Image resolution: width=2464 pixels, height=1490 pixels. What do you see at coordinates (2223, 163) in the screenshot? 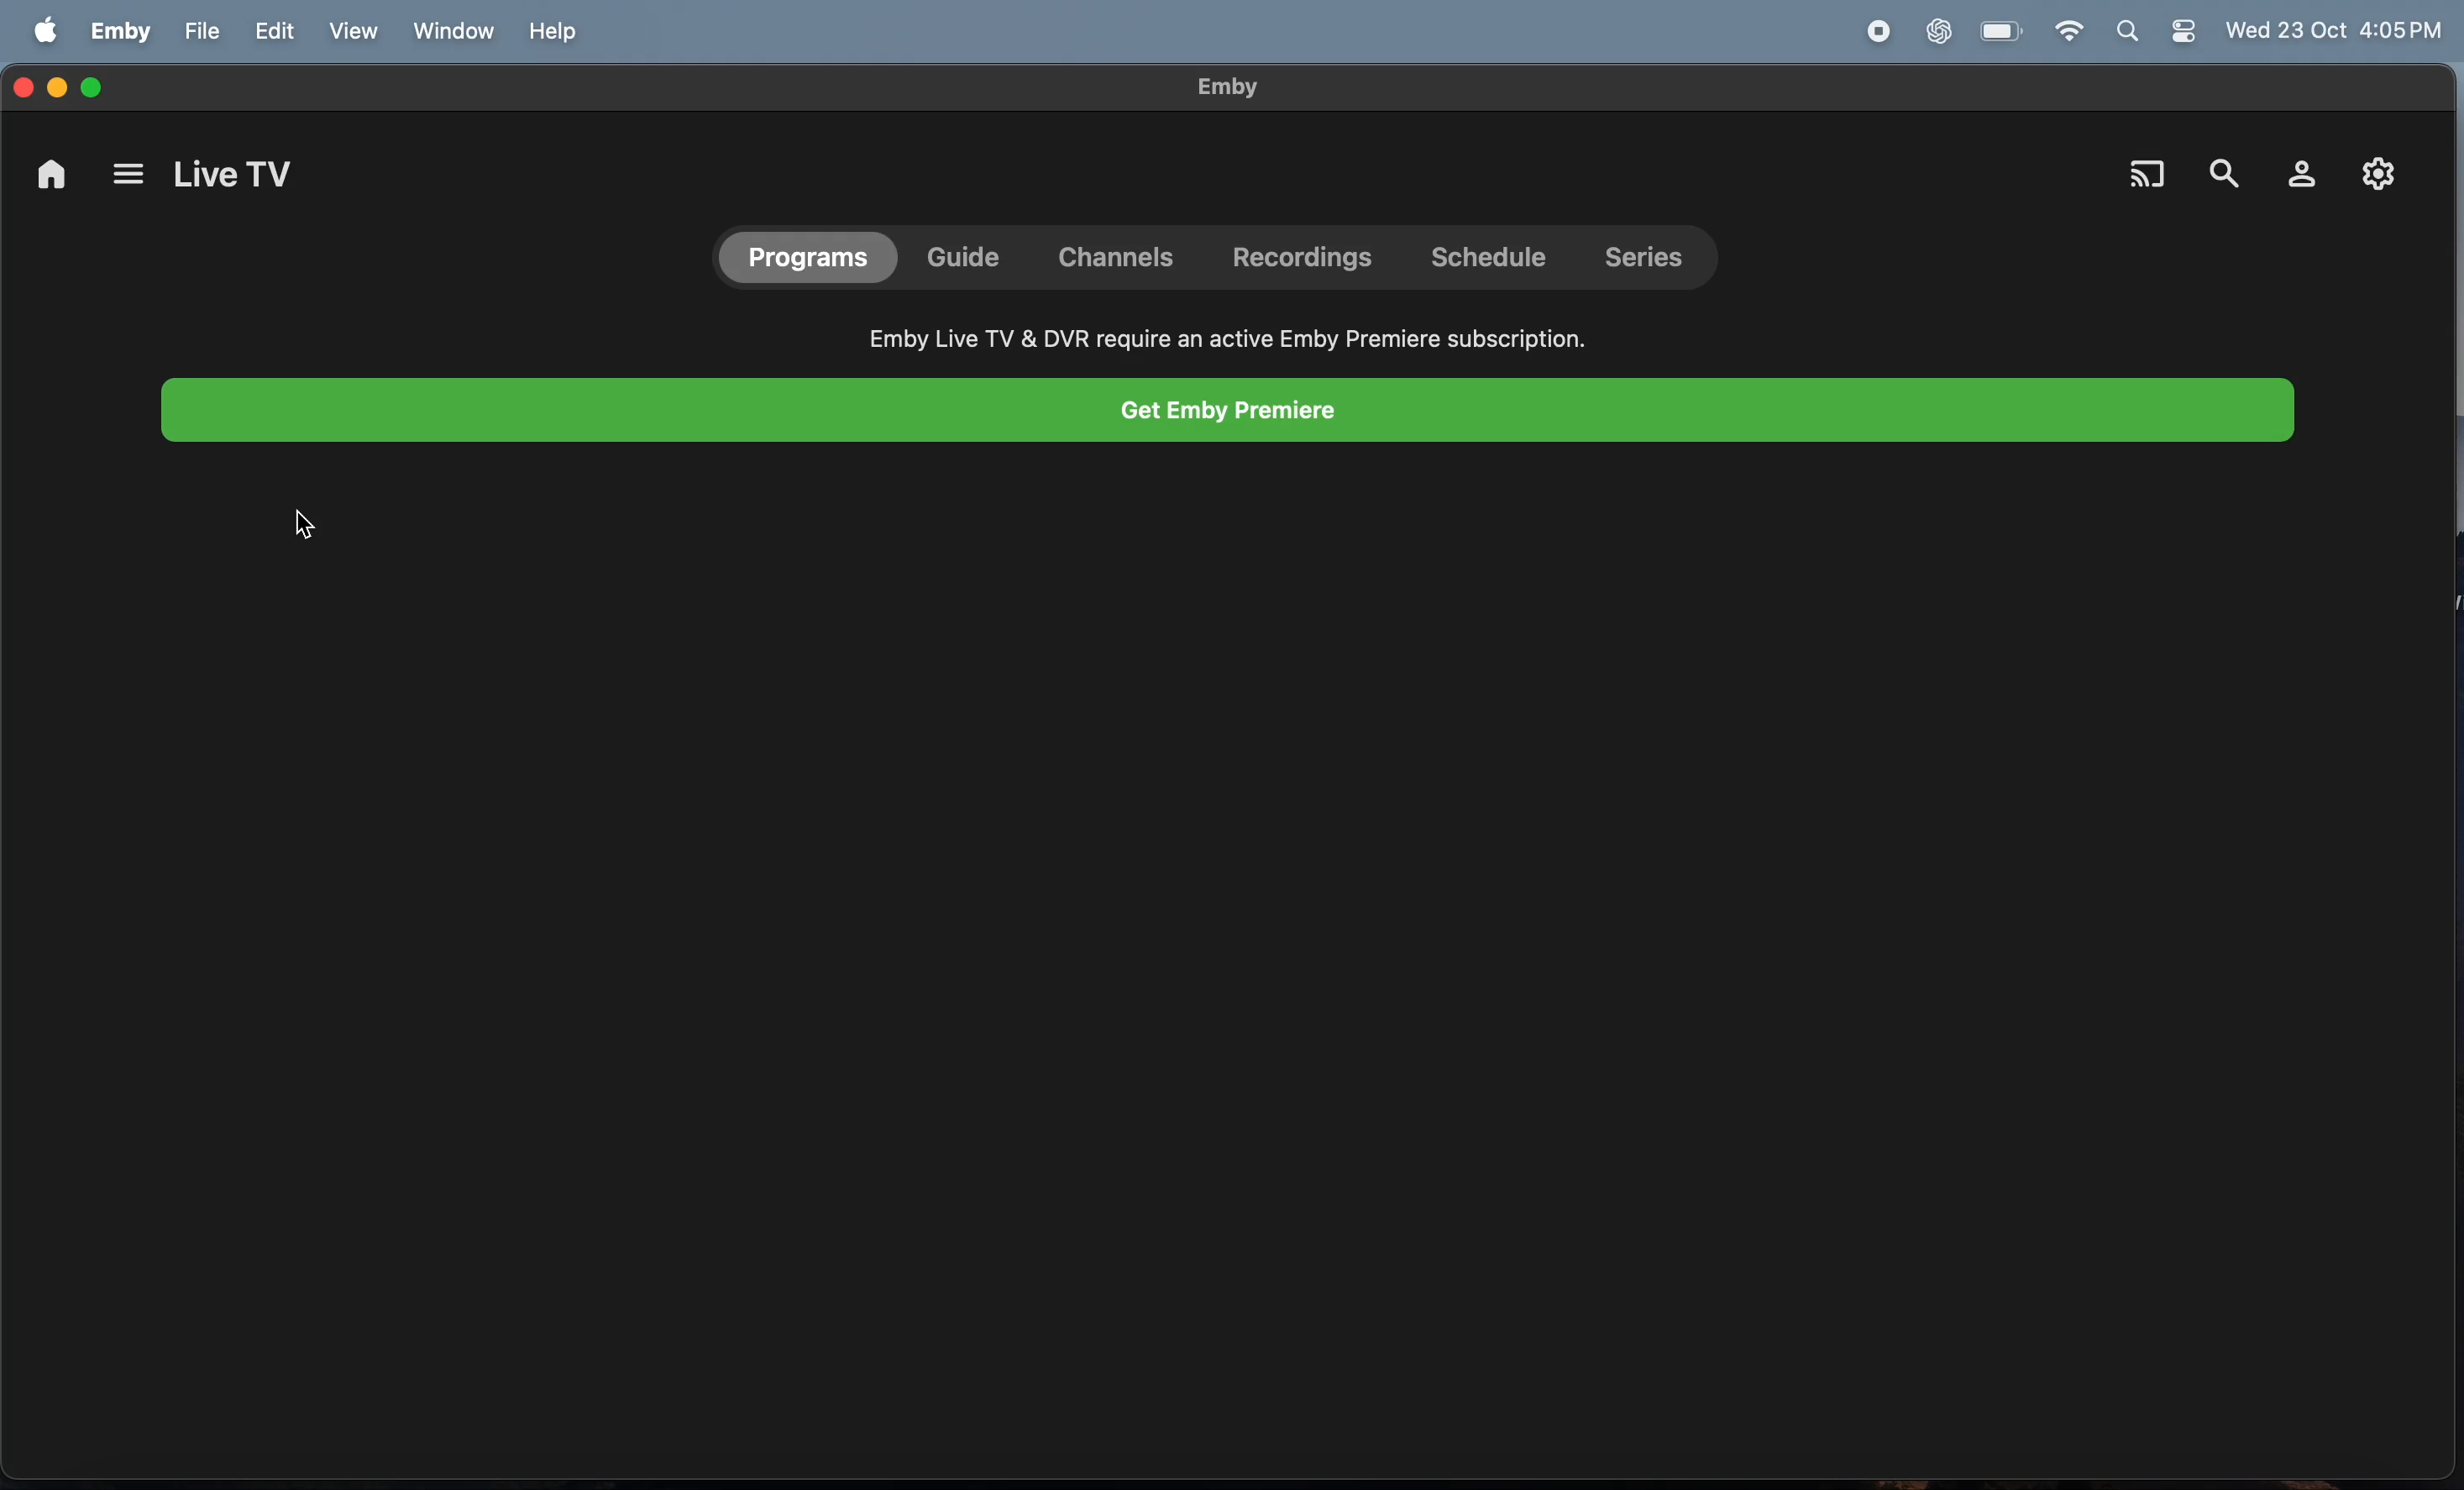
I see `search` at bounding box center [2223, 163].